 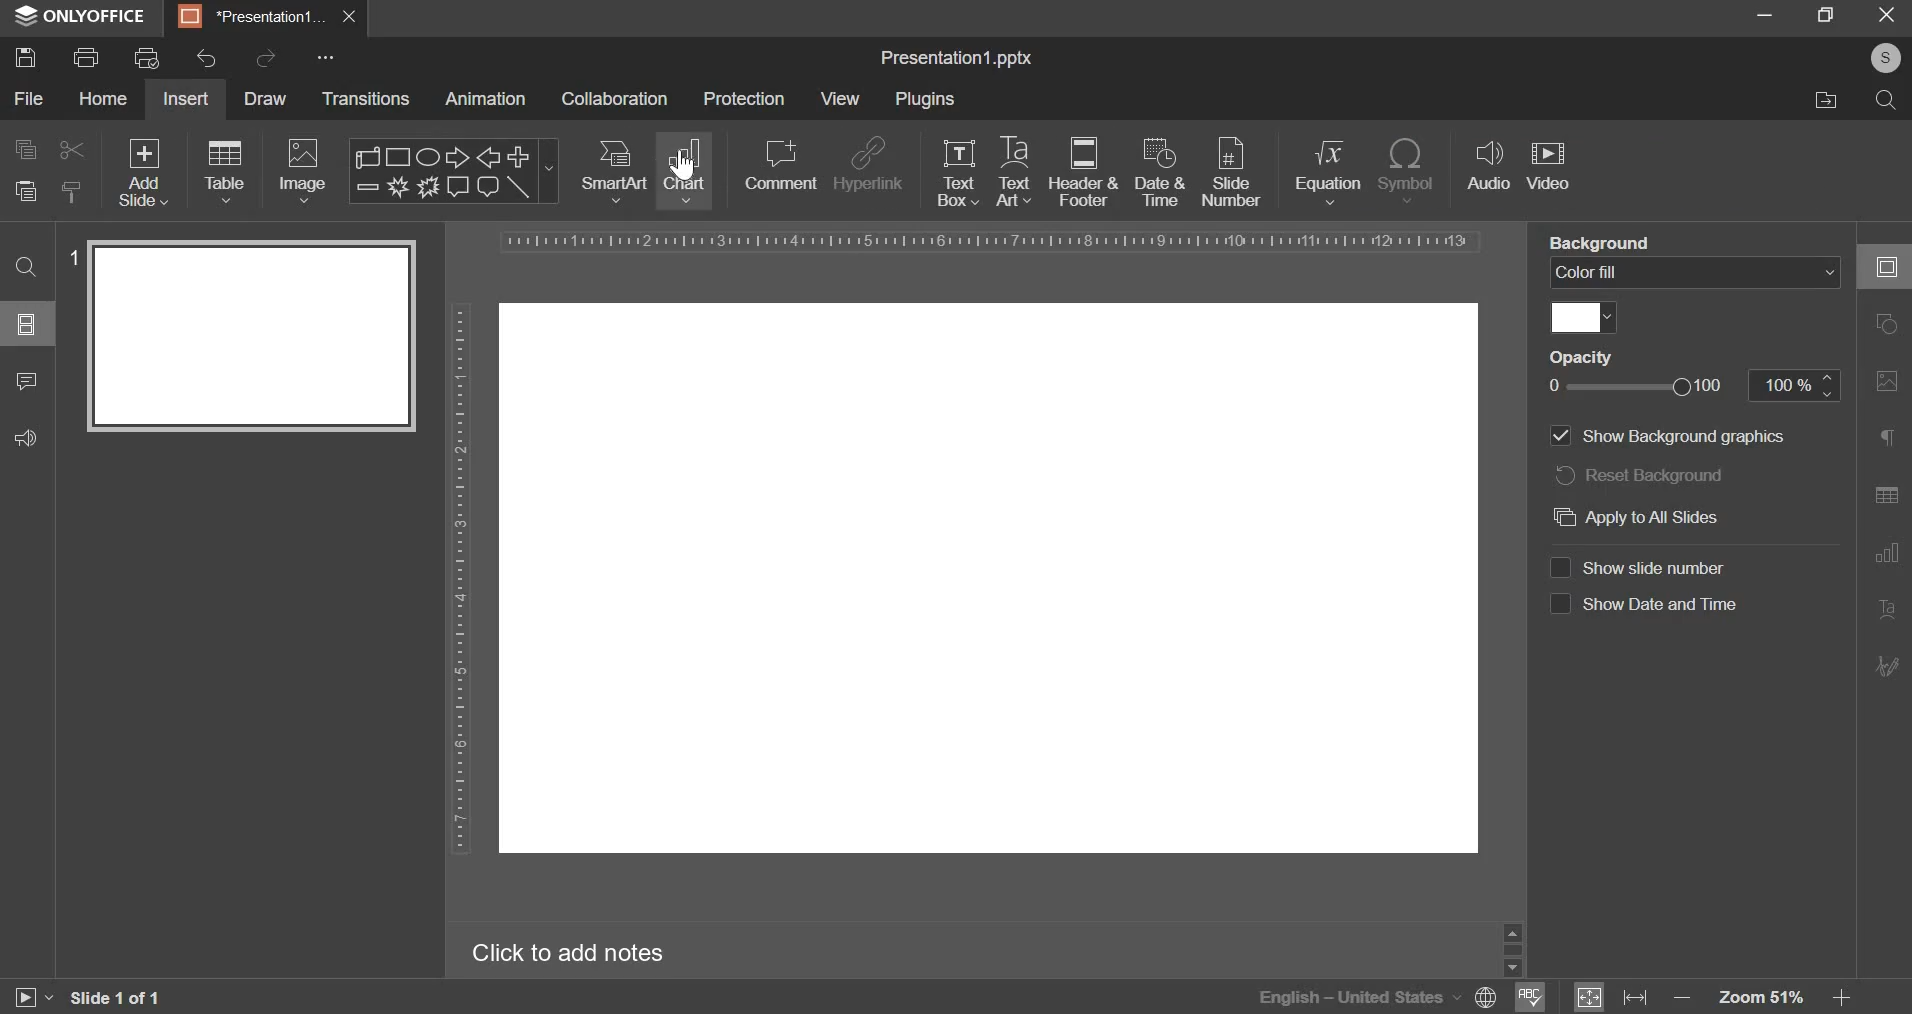 What do you see at coordinates (25, 58) in the screenshot?
I see `save` at bounding box center [25, 58].